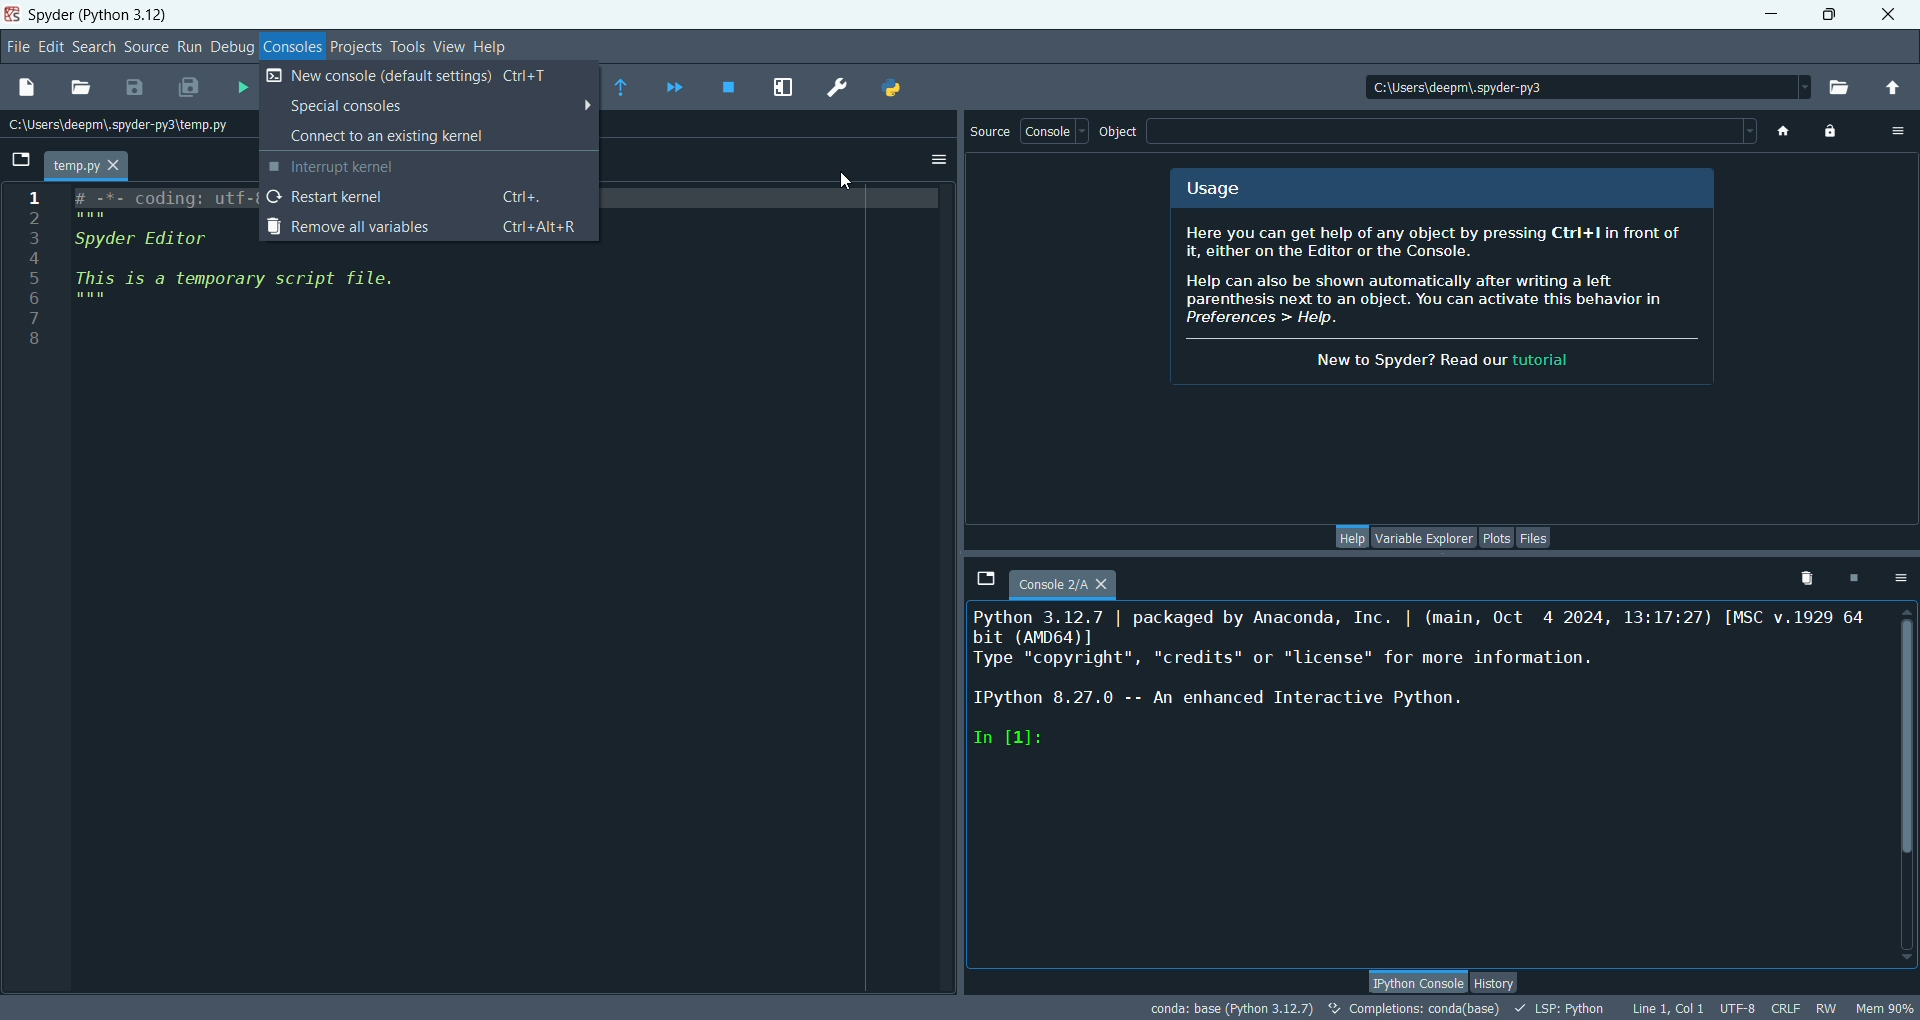 The height and width of the screenshot is (1020, 1920). I want to click on connect to an existing kernel, so click(429, 136).